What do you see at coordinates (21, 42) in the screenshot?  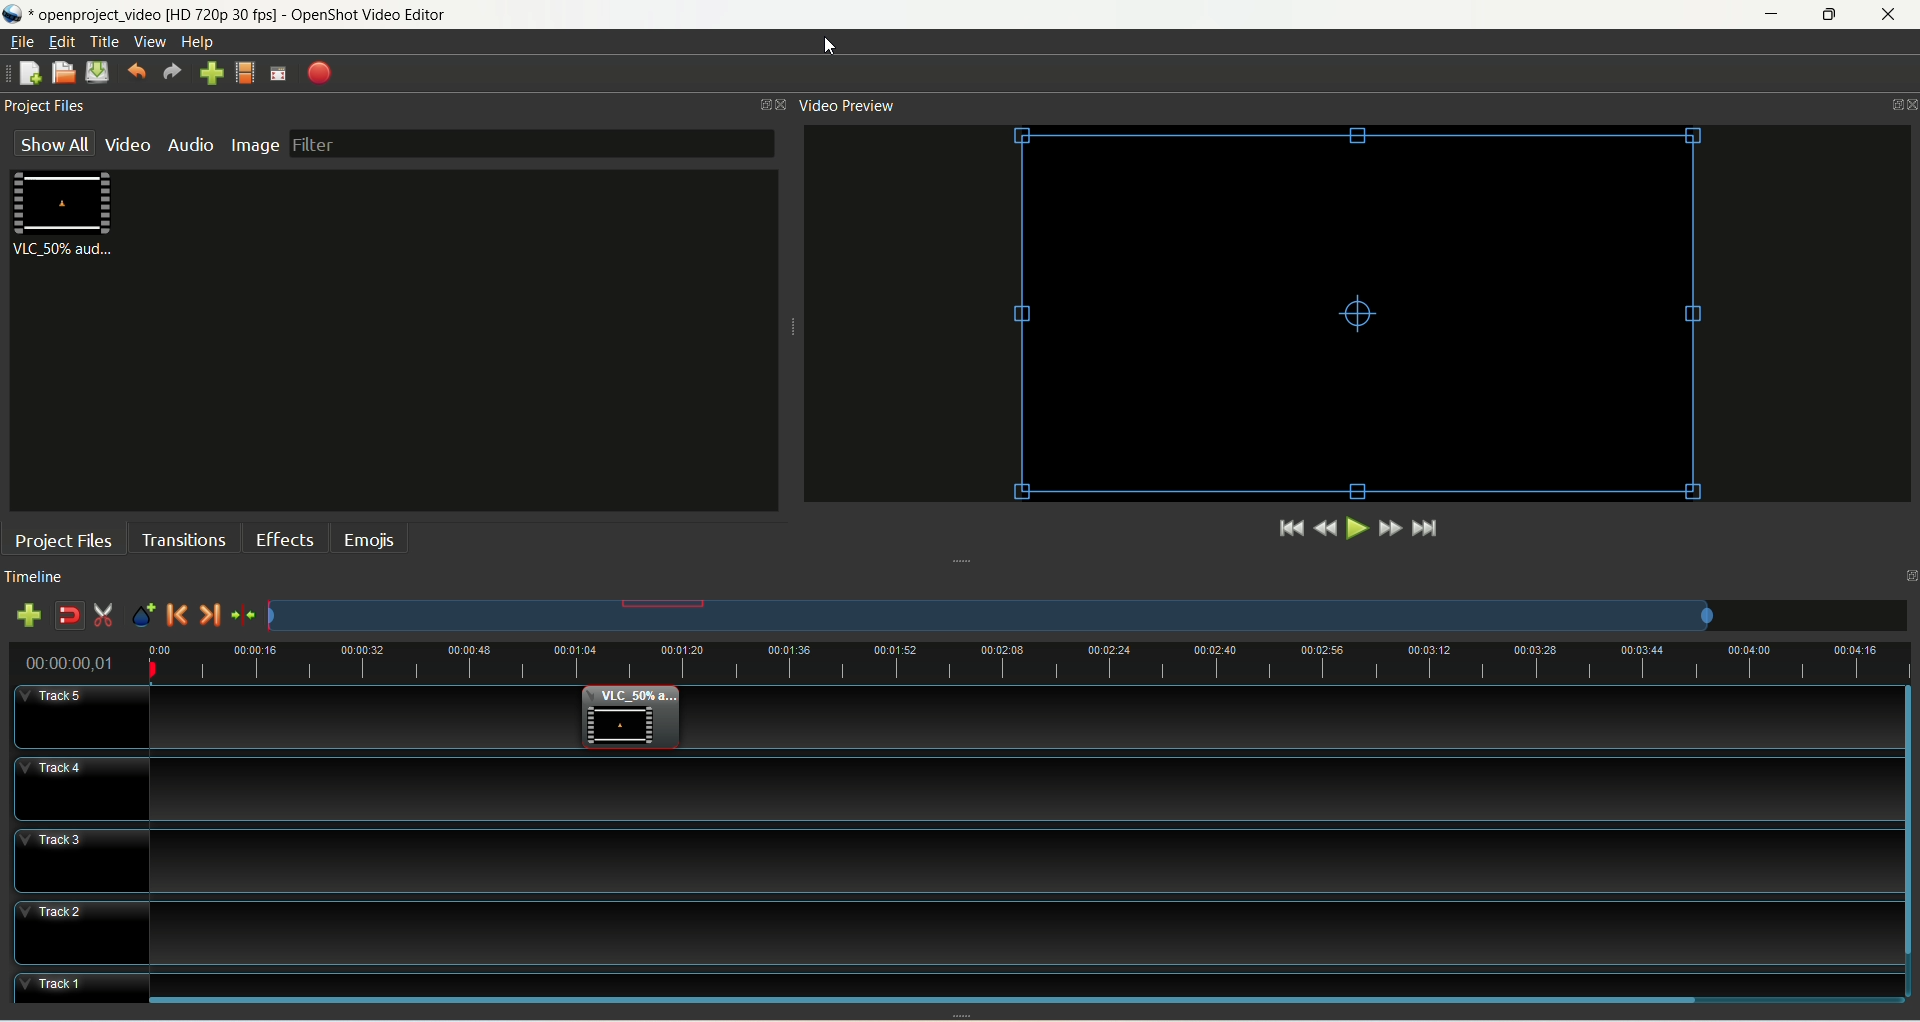 I see `file` at bounding box center [21, 42].